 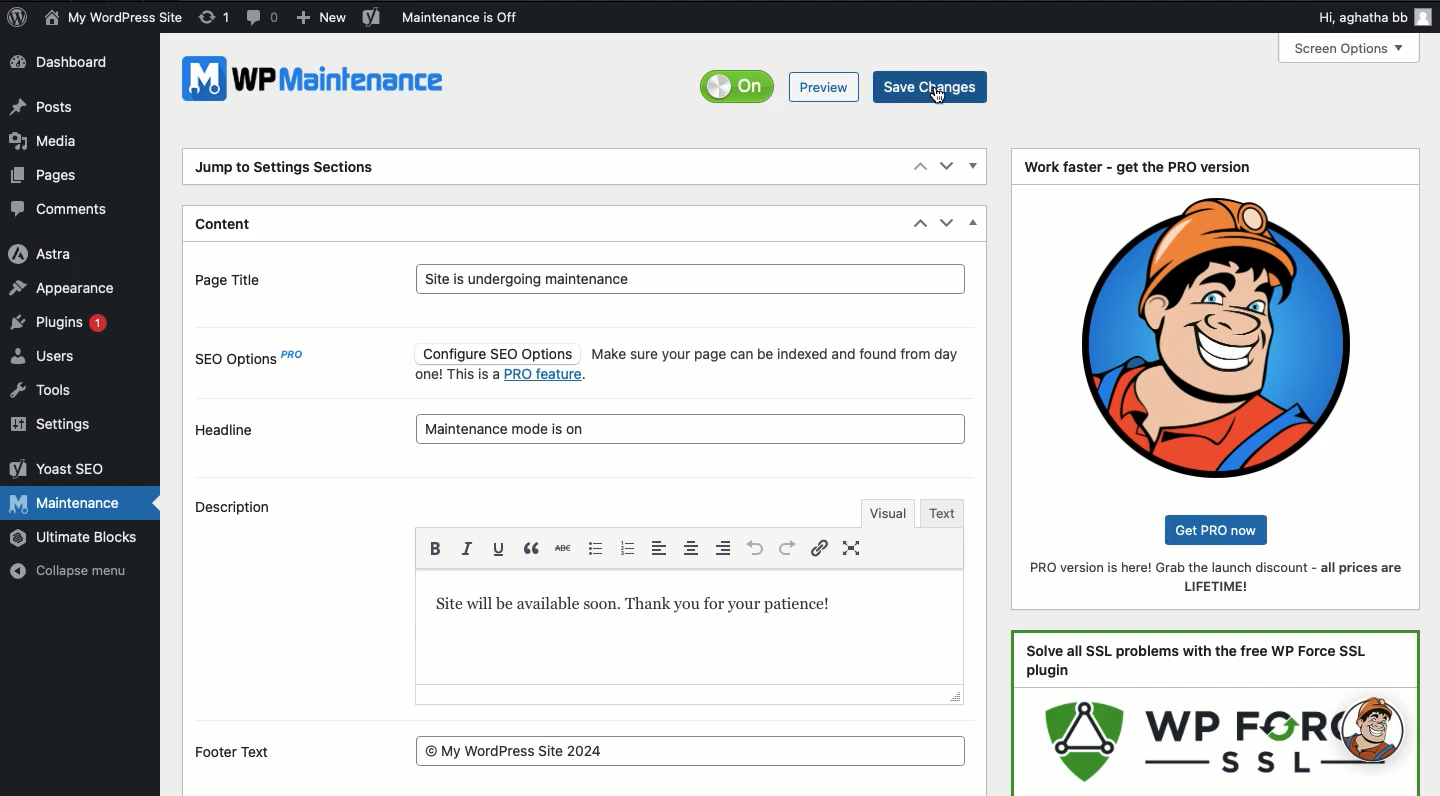 What do you see at coordinates (546, 376) in the screenshot?
I see `pro feature` at bounding box center [546, 376].